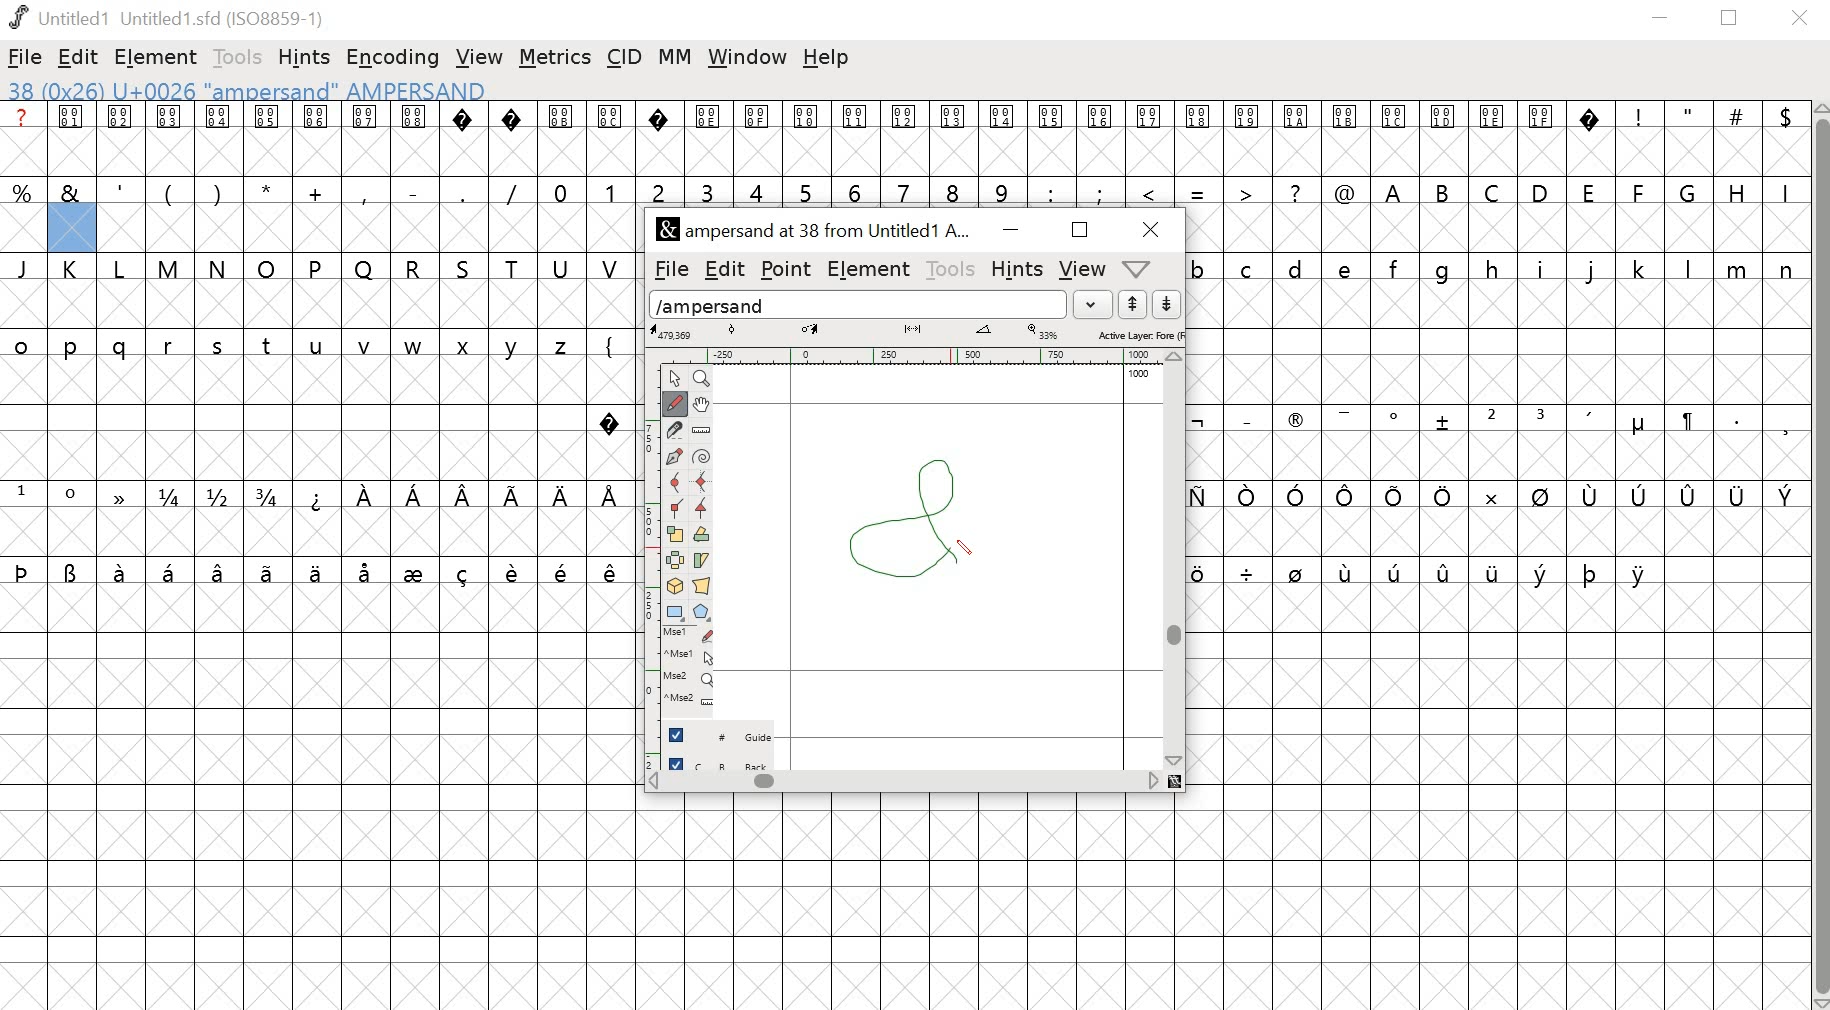  What do you see at coordinates (318, 496) in the screenshot?
I see `symbol` at bounding box center [318, 496].